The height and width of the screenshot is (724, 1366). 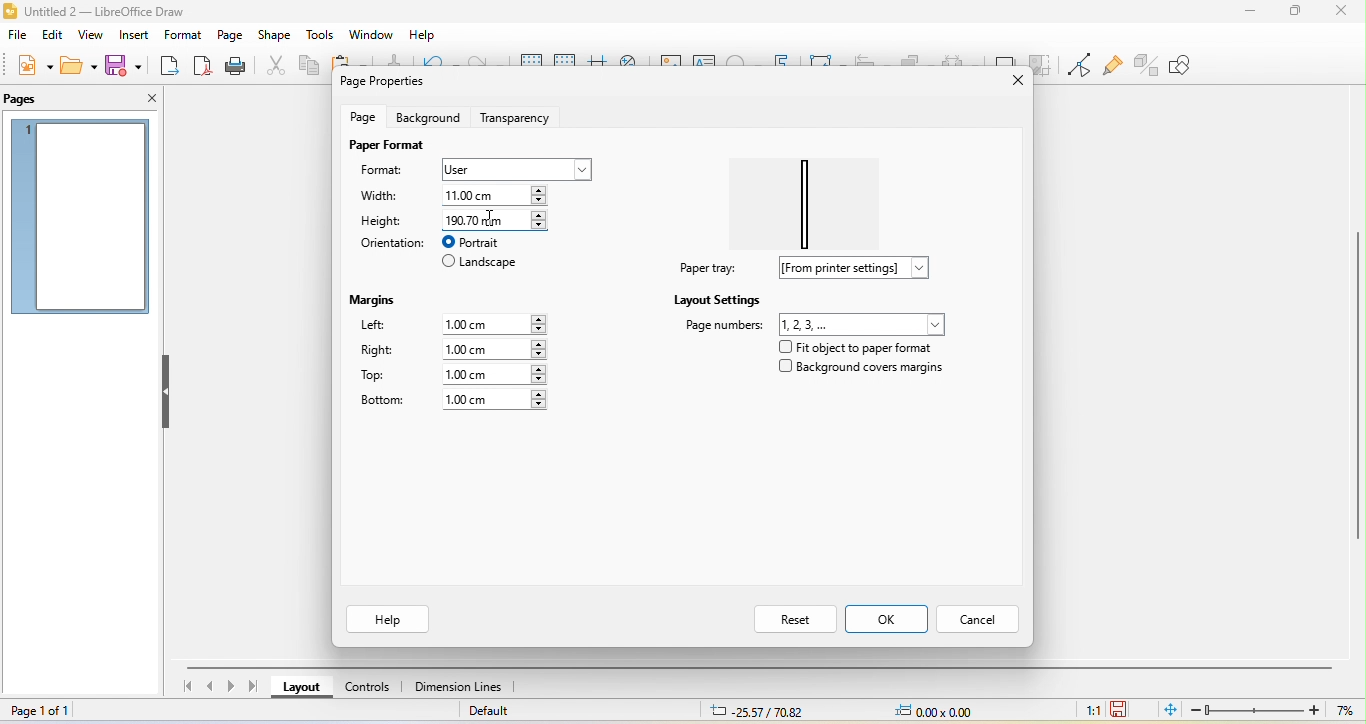 I want to click on 1.00 cm, so click(x=493, y=349).